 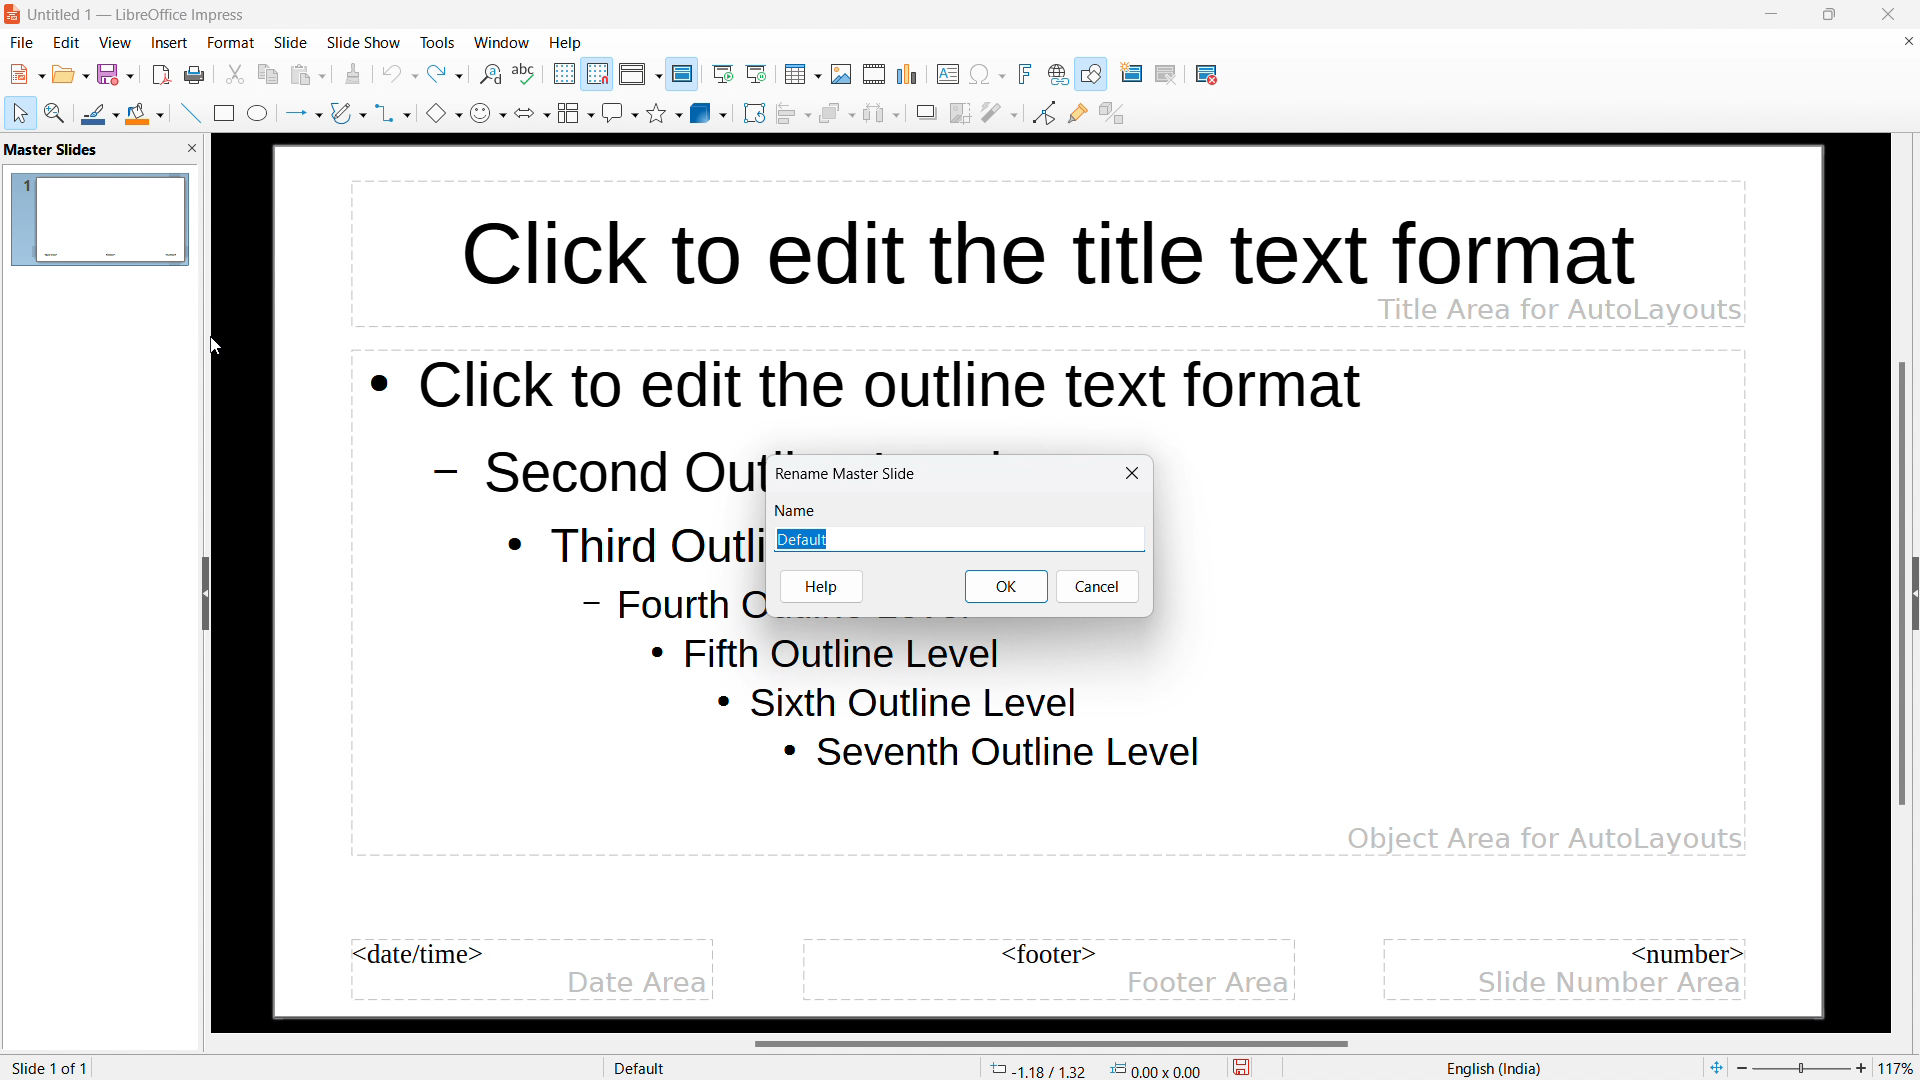 I want to click on show draw functions, so click(x=1092, y=74).